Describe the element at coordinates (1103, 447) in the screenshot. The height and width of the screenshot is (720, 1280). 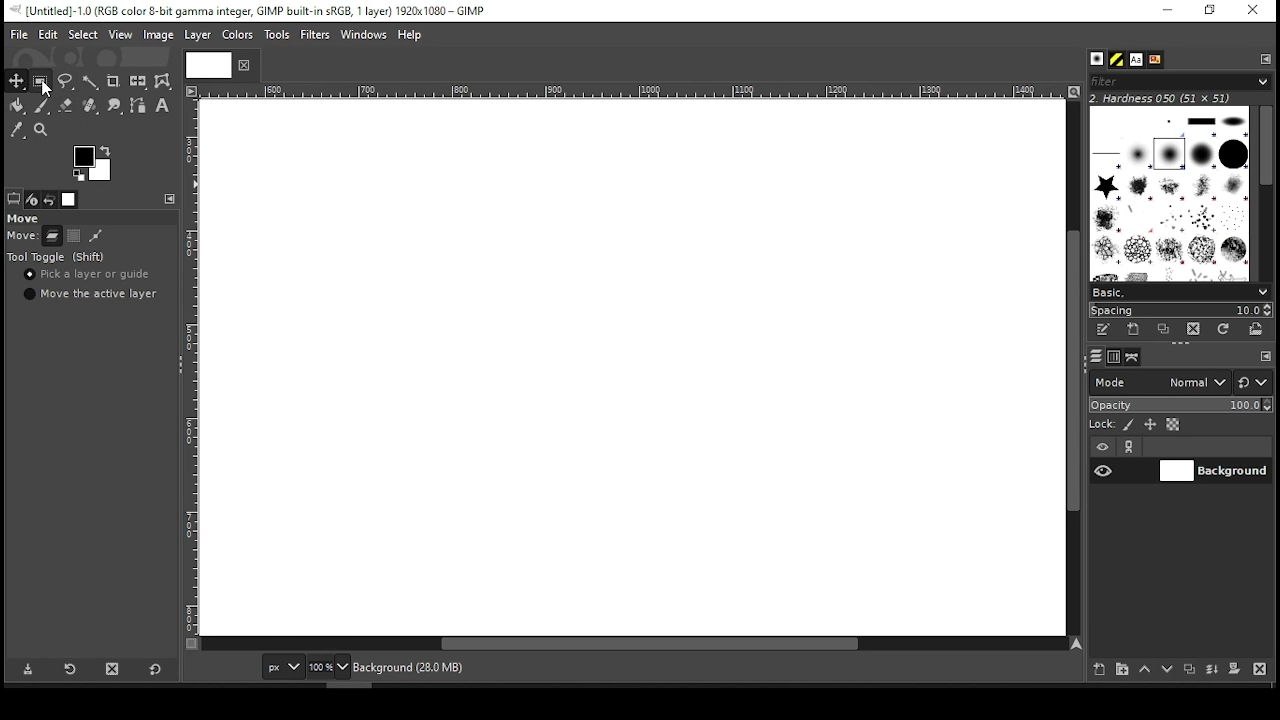
I see `layer visibility` at that location.